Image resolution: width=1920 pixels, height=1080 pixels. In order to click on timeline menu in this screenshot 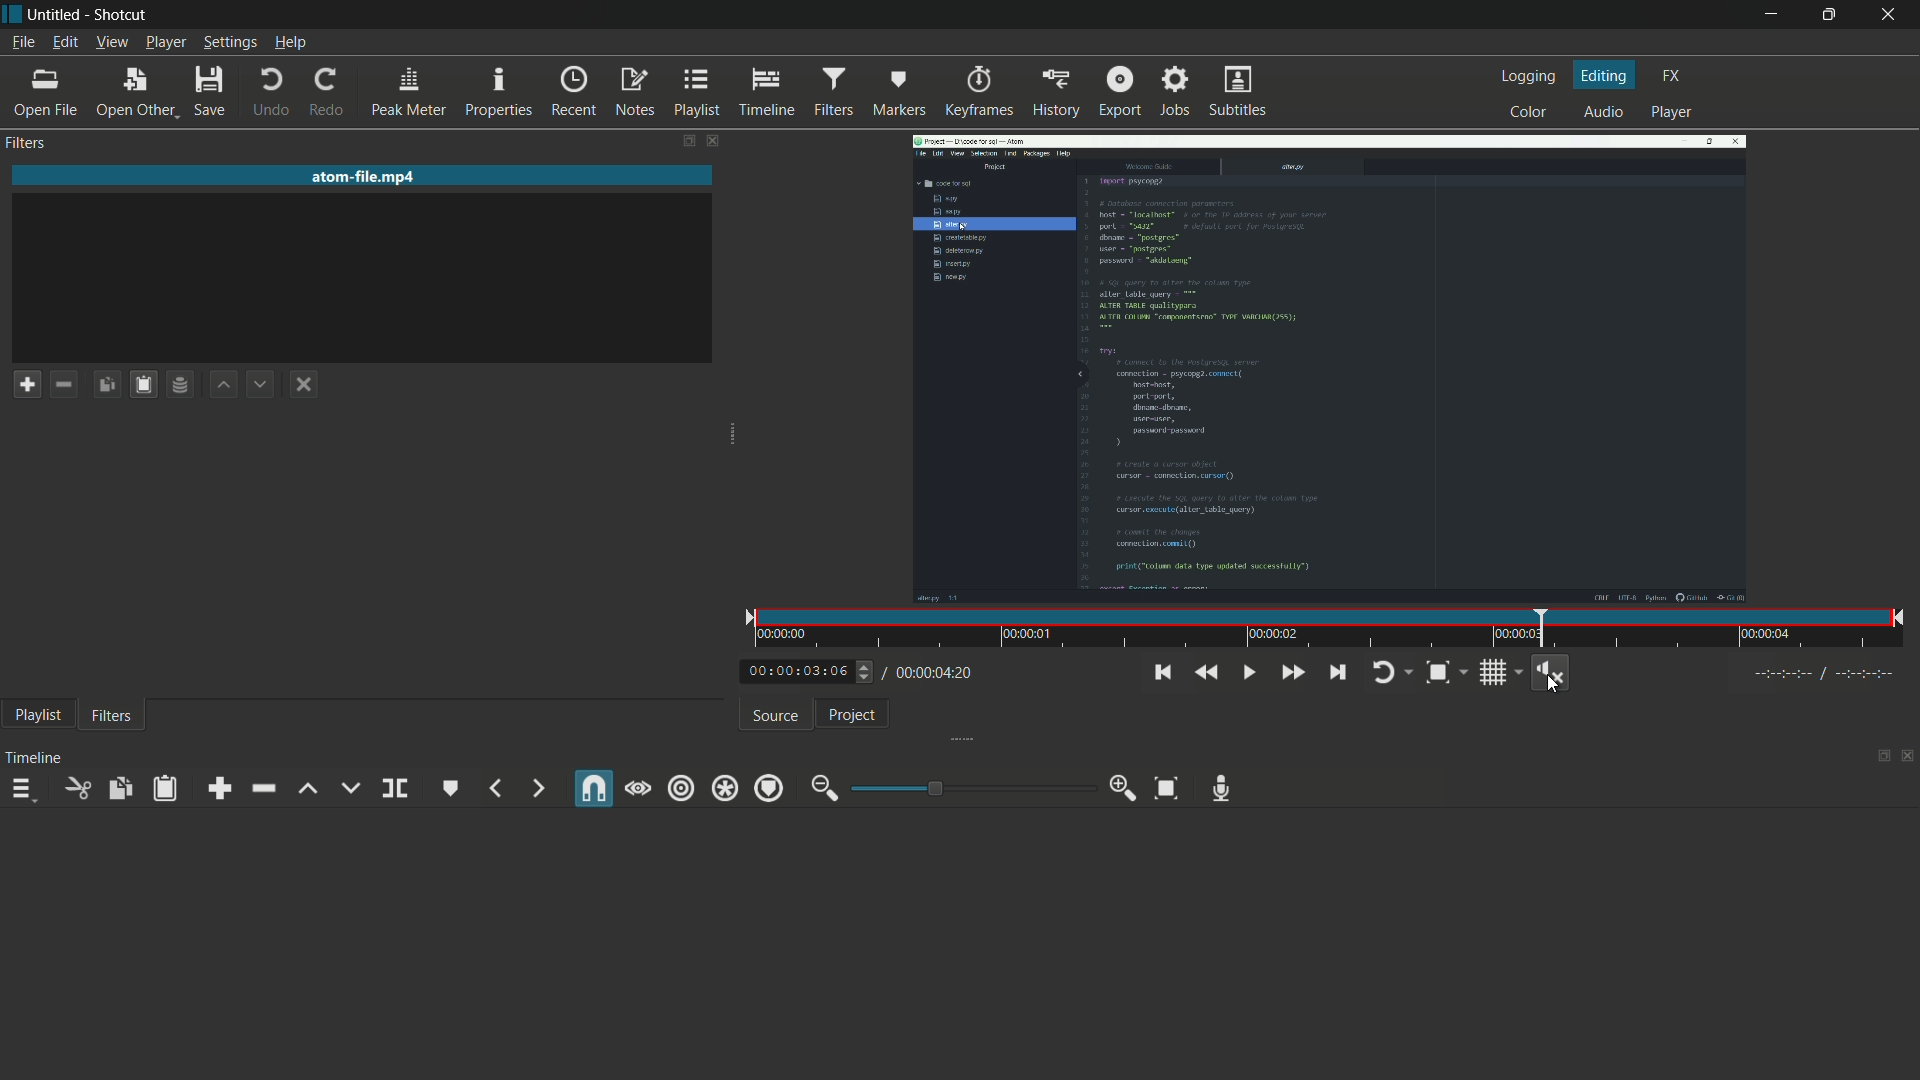, I will do `click(19, 790)`.